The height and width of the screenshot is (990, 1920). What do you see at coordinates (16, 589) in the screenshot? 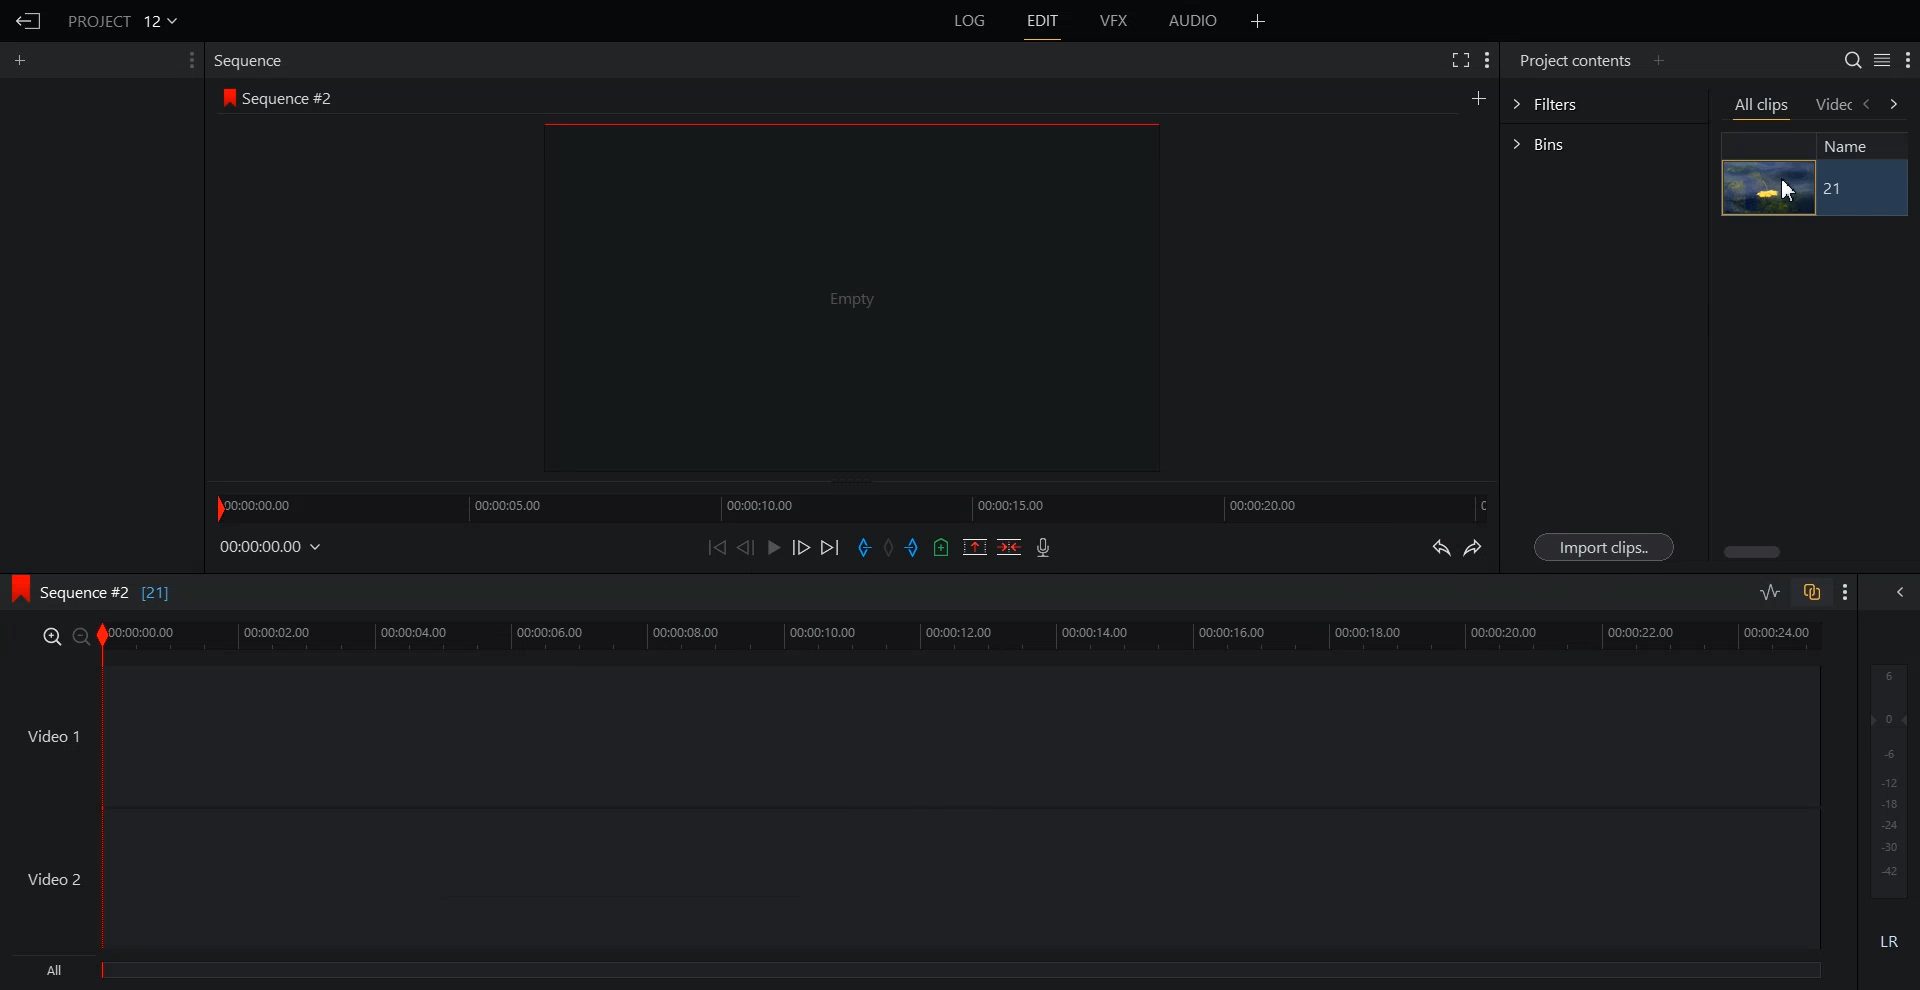
I see `logo` at bounding box center [16, 589].